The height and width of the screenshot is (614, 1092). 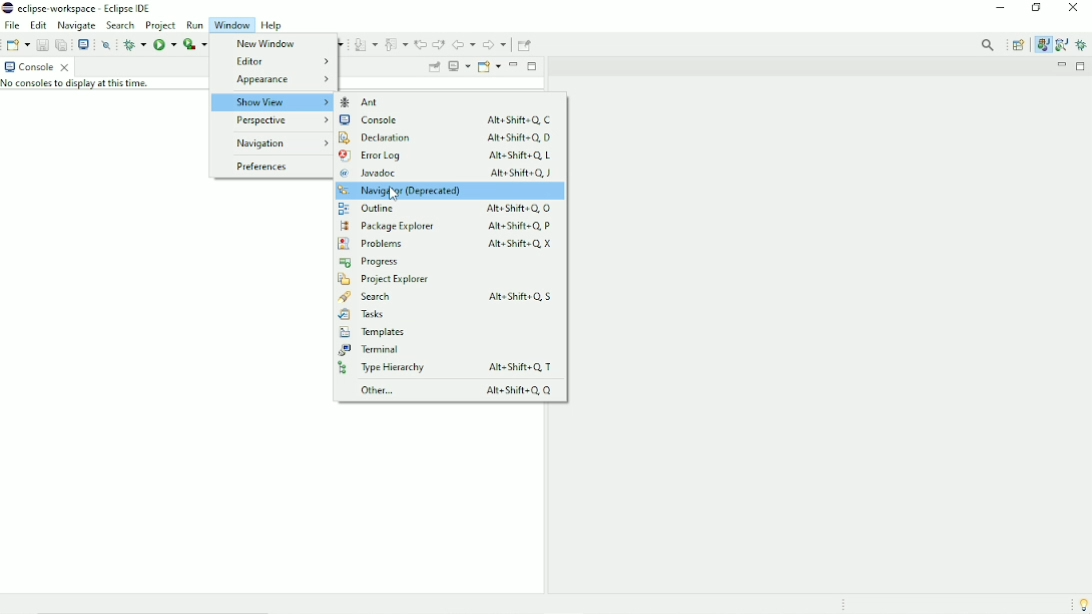 I want to click on Search, so click(x=451, y=297).